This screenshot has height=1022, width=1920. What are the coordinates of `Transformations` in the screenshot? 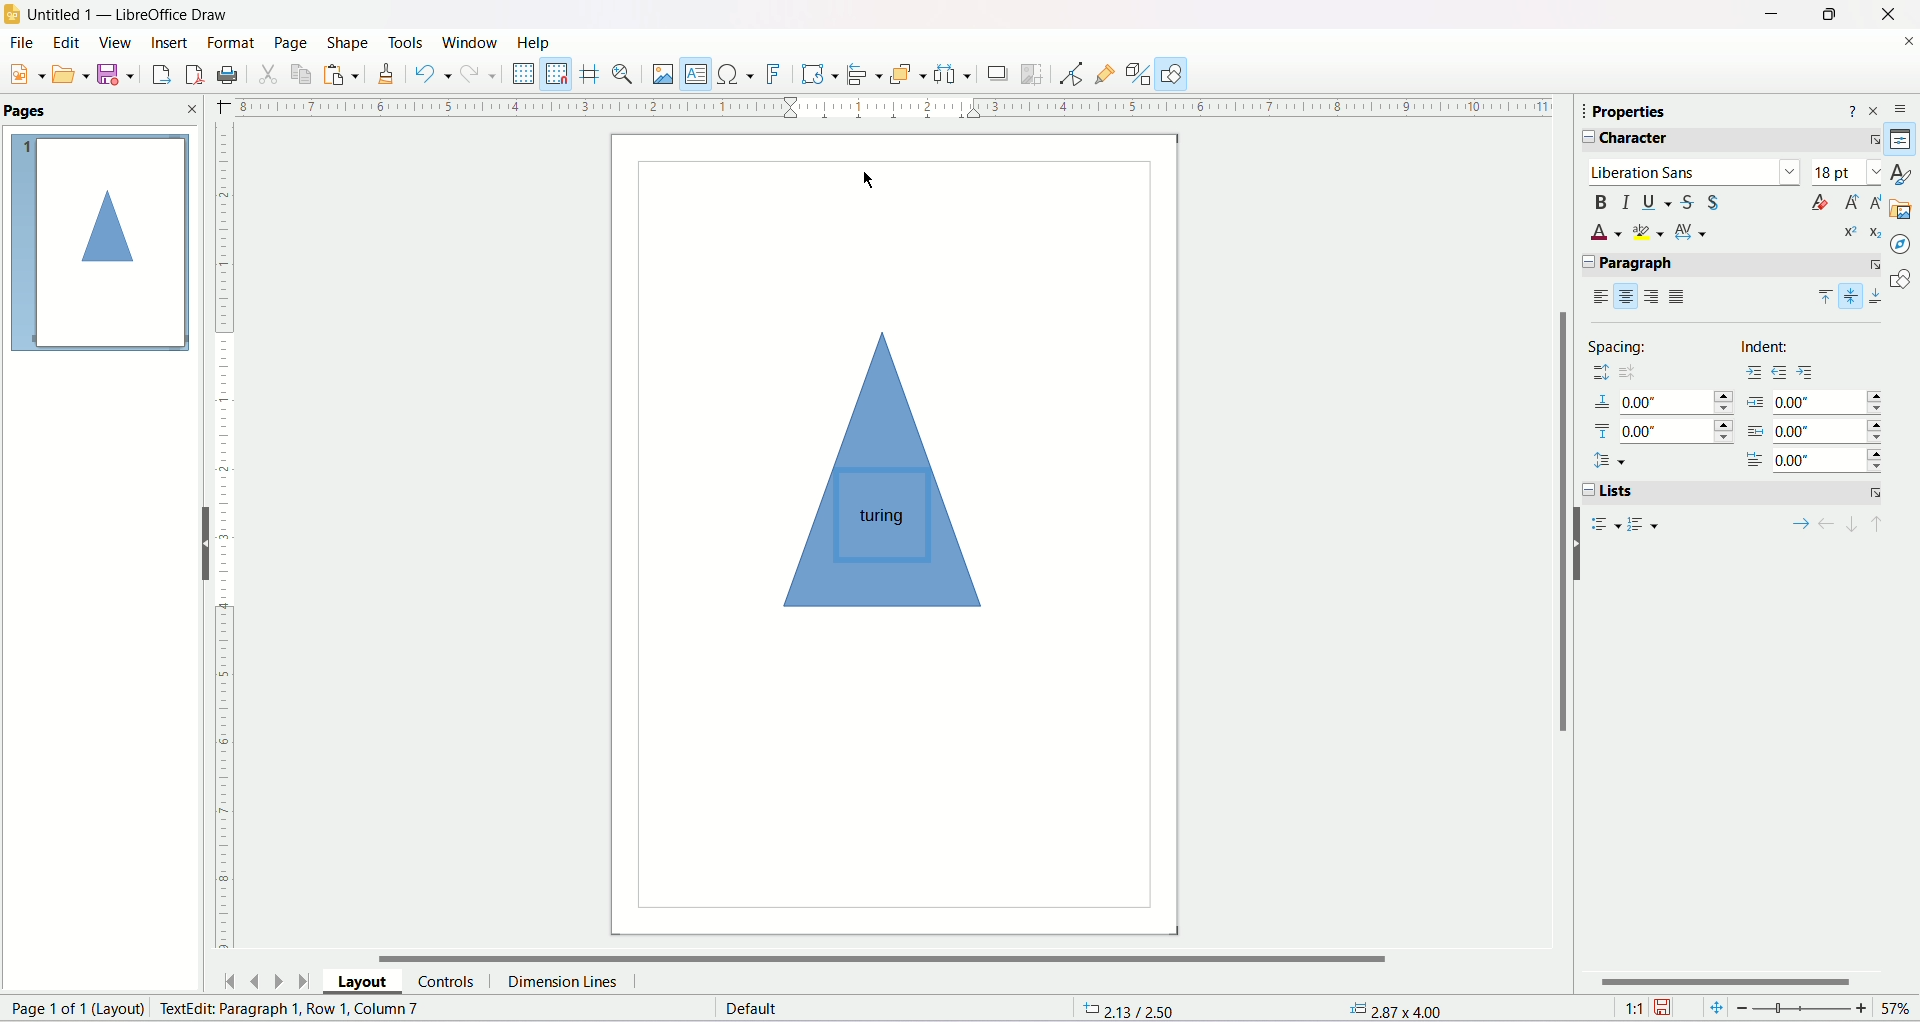 It's located at (820, 74).